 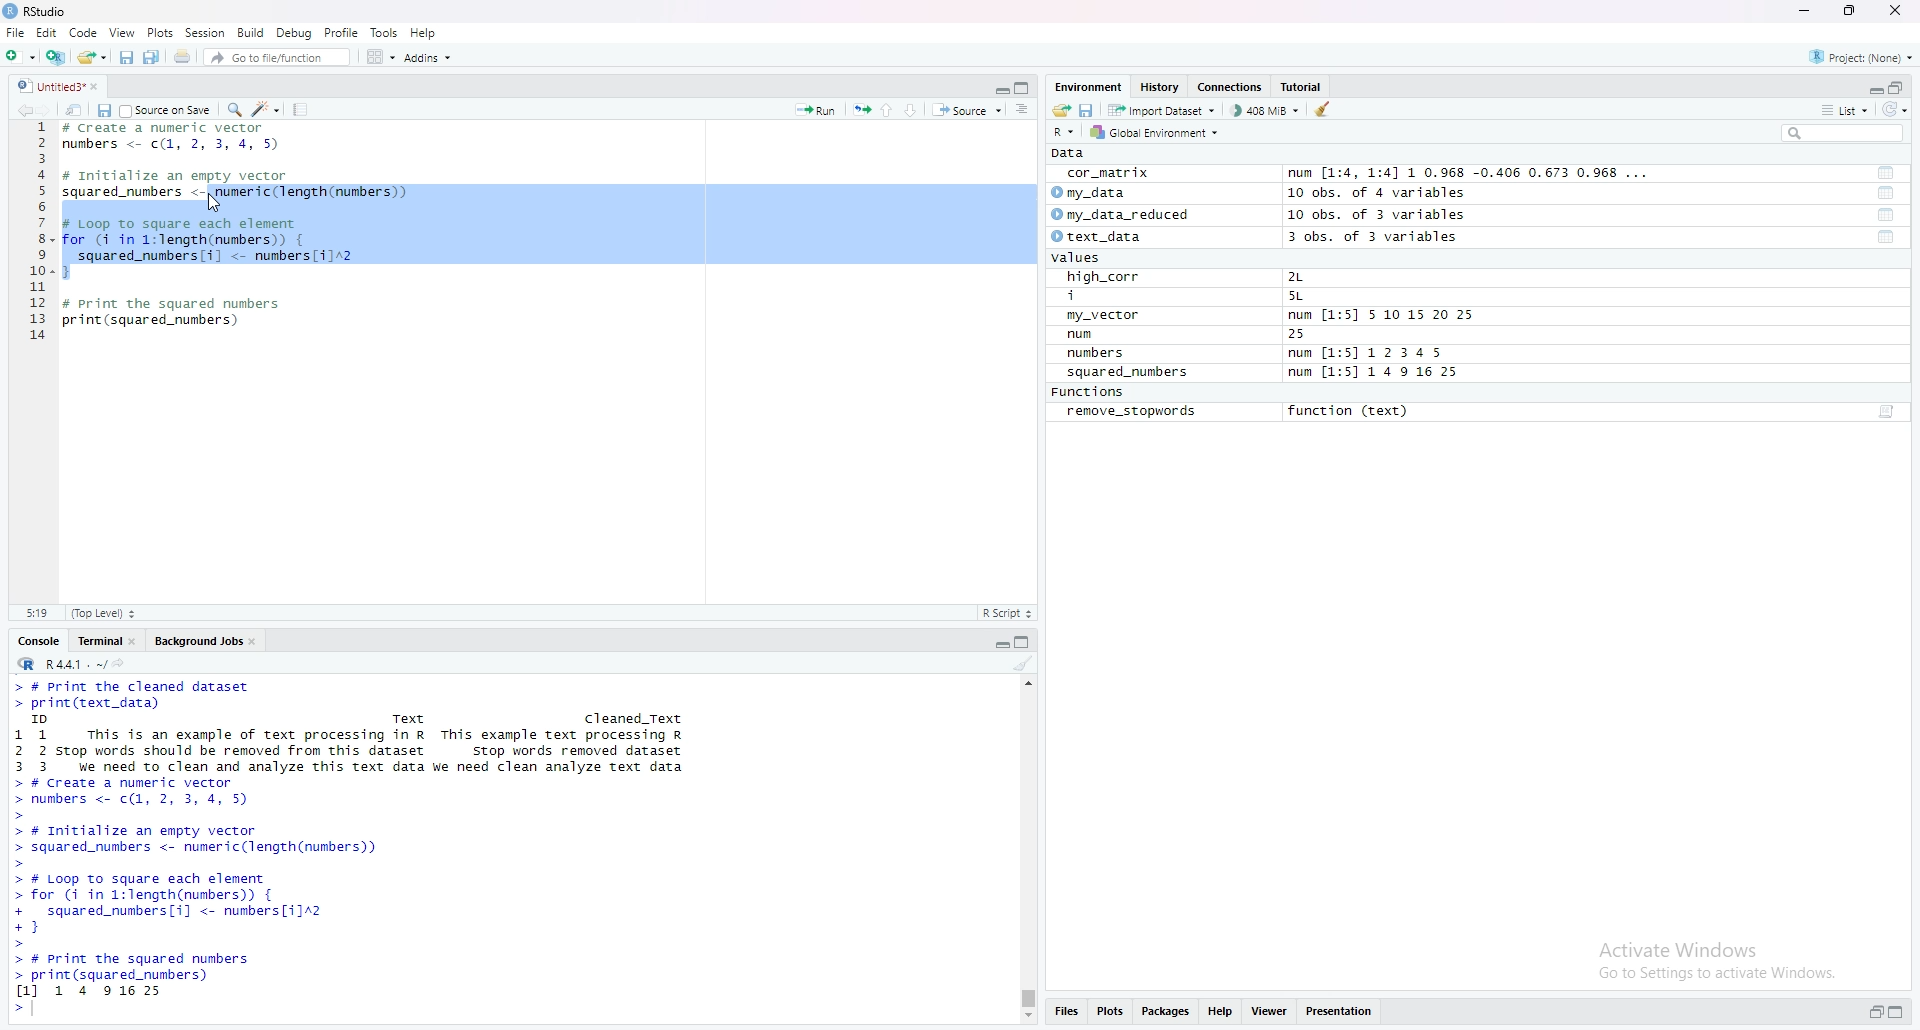 What do you see at coordinates (427, 57) in the screenshot?
I see `Addins` at bounding box center [427, 57].